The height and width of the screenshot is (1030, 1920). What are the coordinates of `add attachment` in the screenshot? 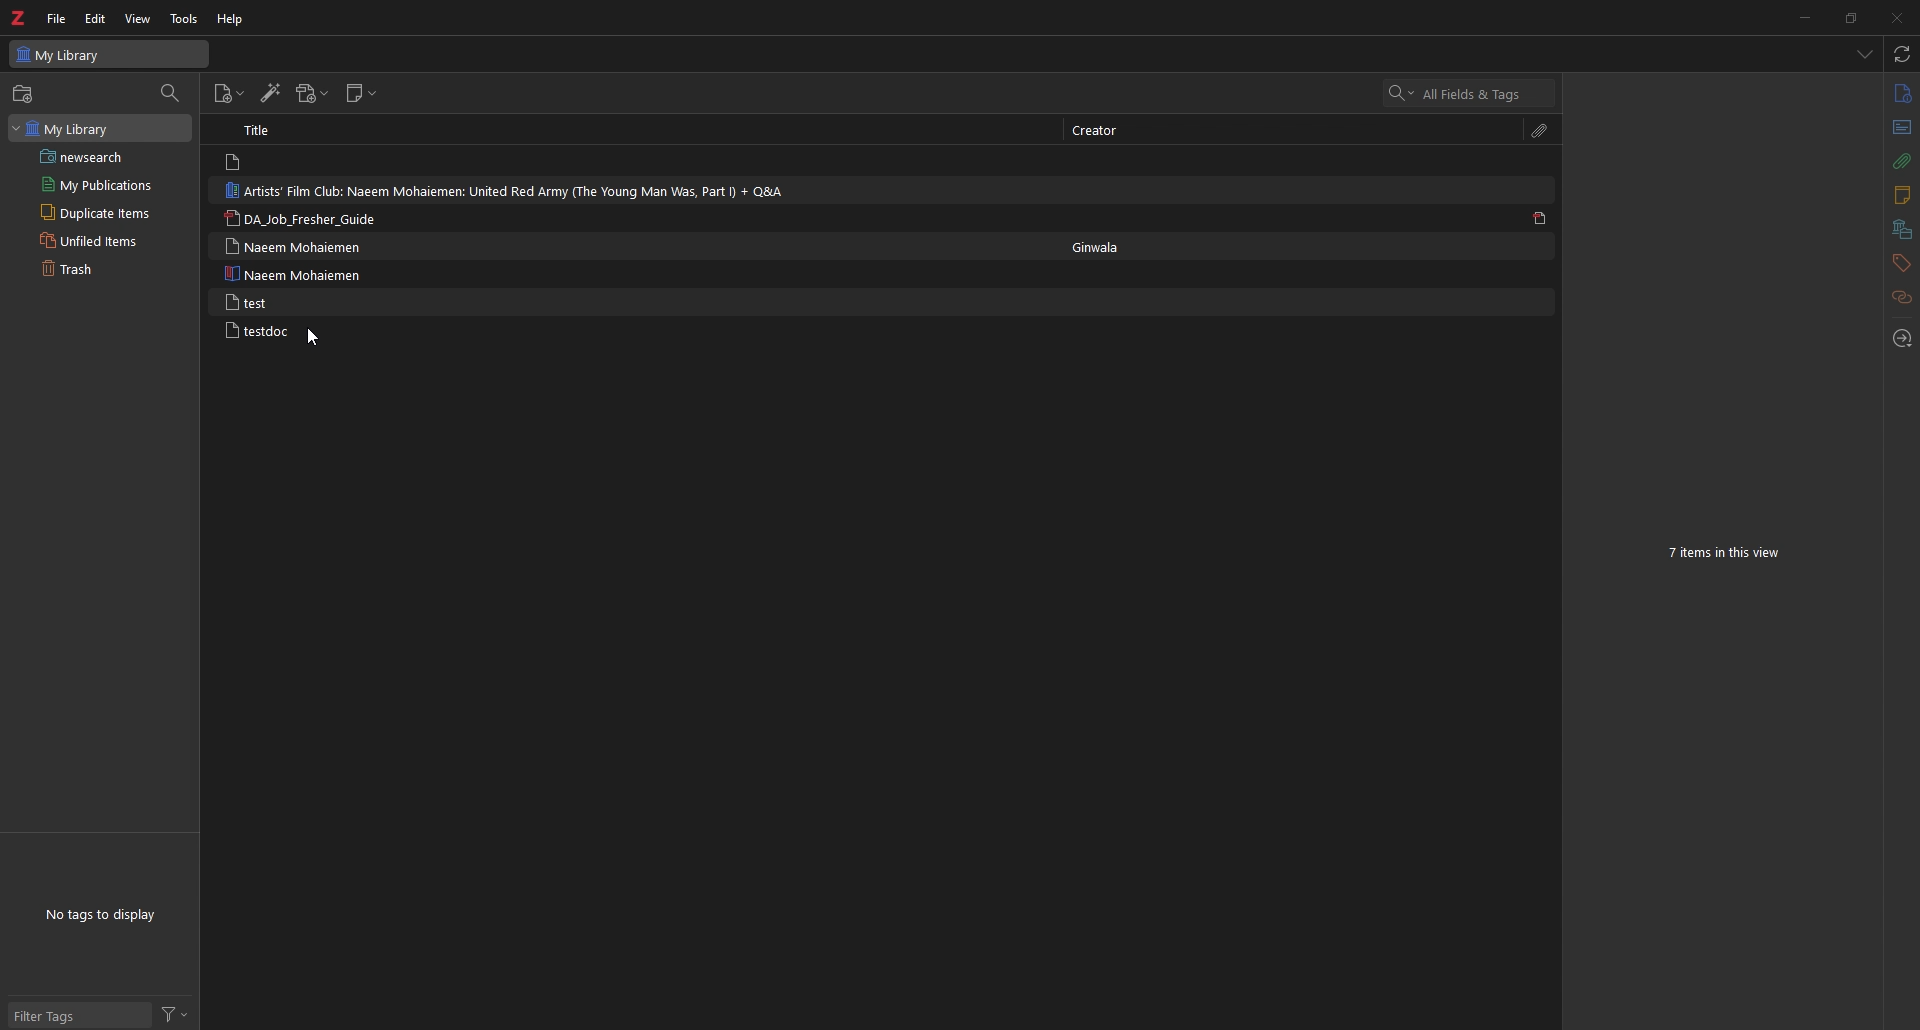 It's located at (314, 93).